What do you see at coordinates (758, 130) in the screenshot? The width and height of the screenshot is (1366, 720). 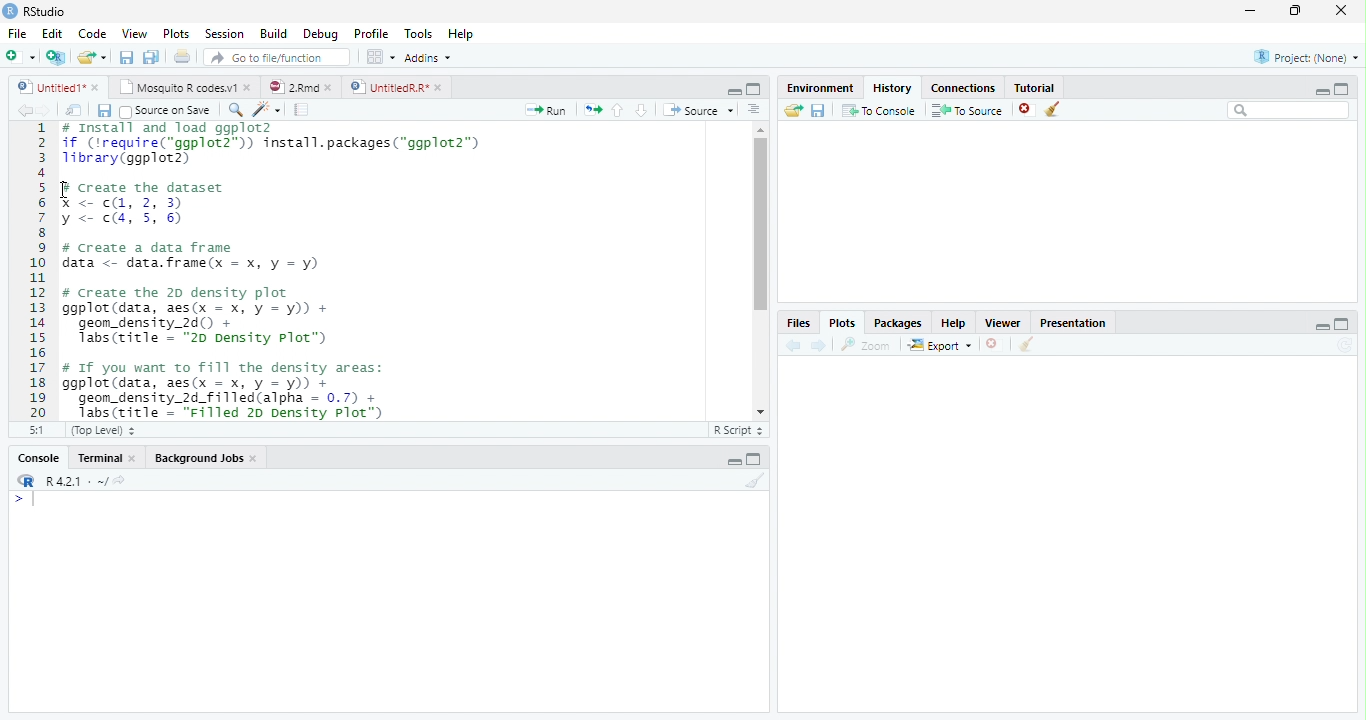 I see `Scrollbar up` at bounding box center [758, 130].